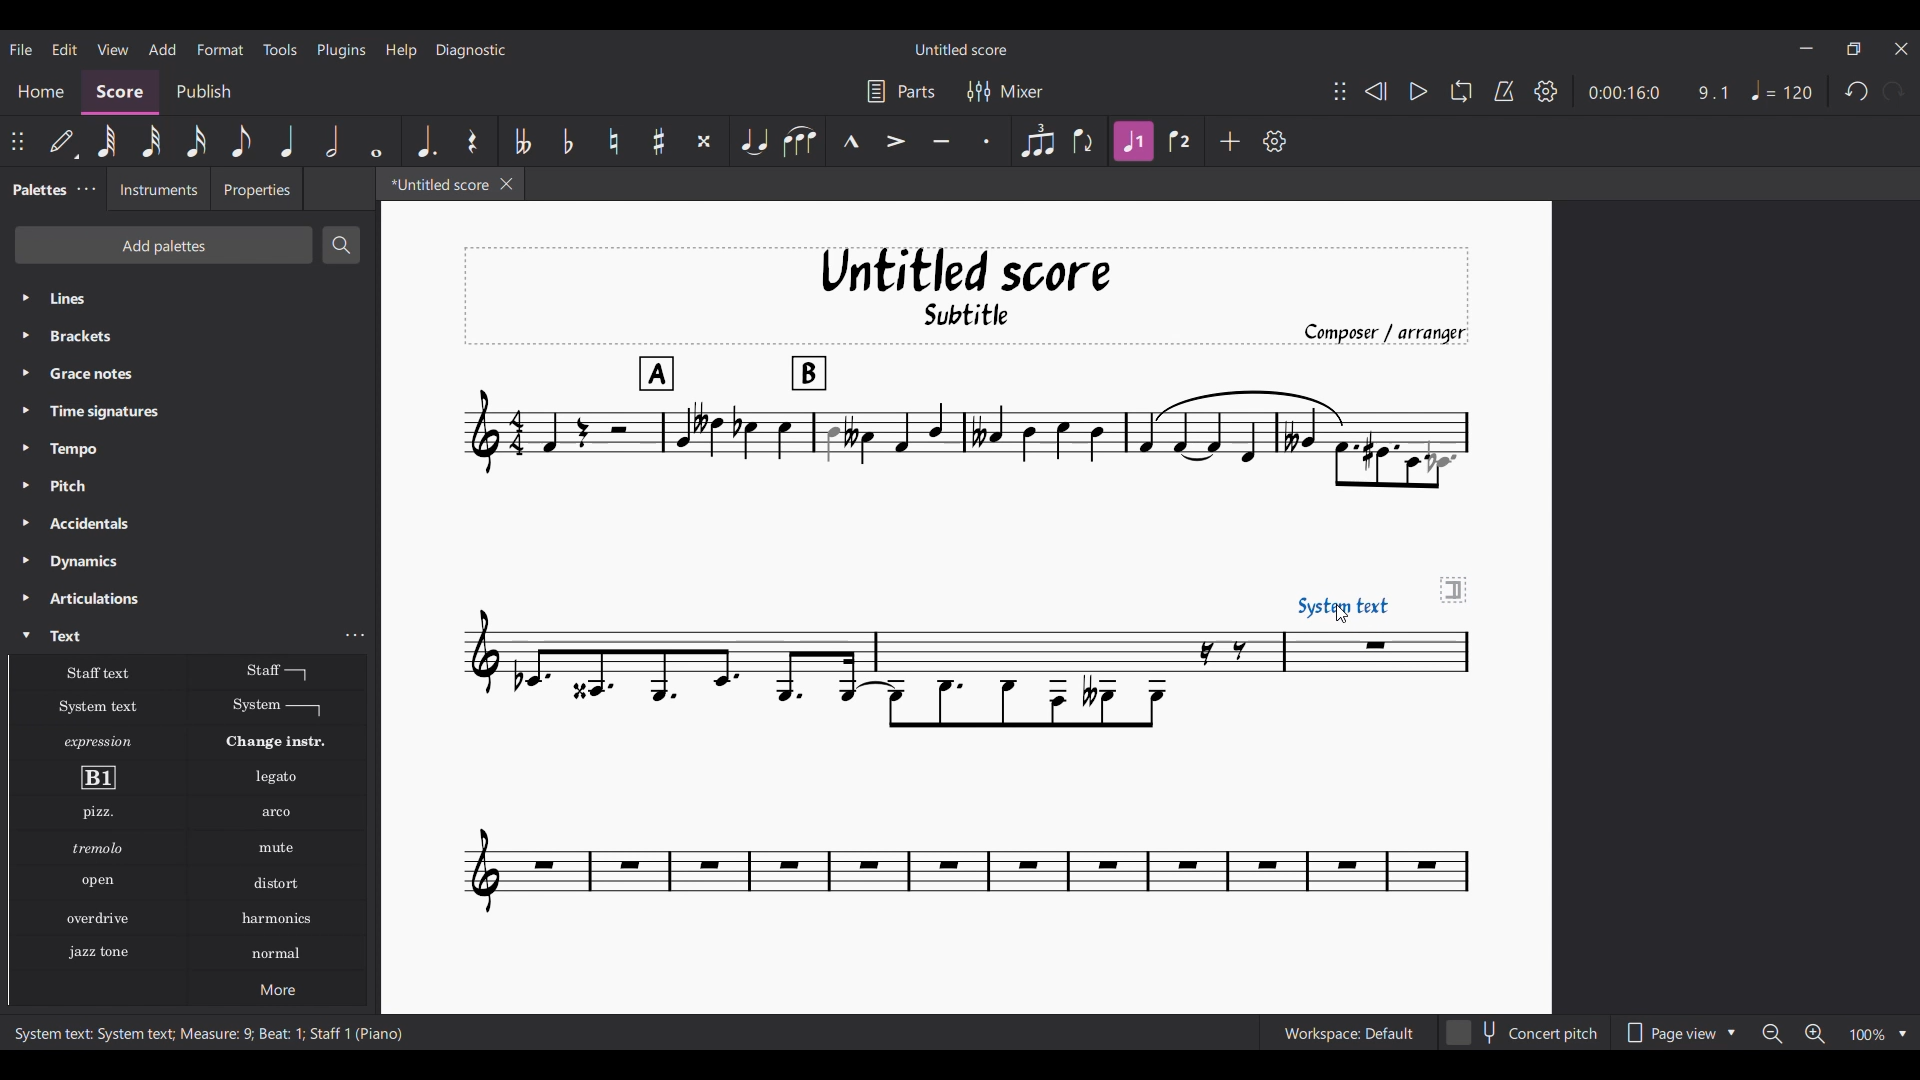  I want to click on Tenuto, so click(942, 142).